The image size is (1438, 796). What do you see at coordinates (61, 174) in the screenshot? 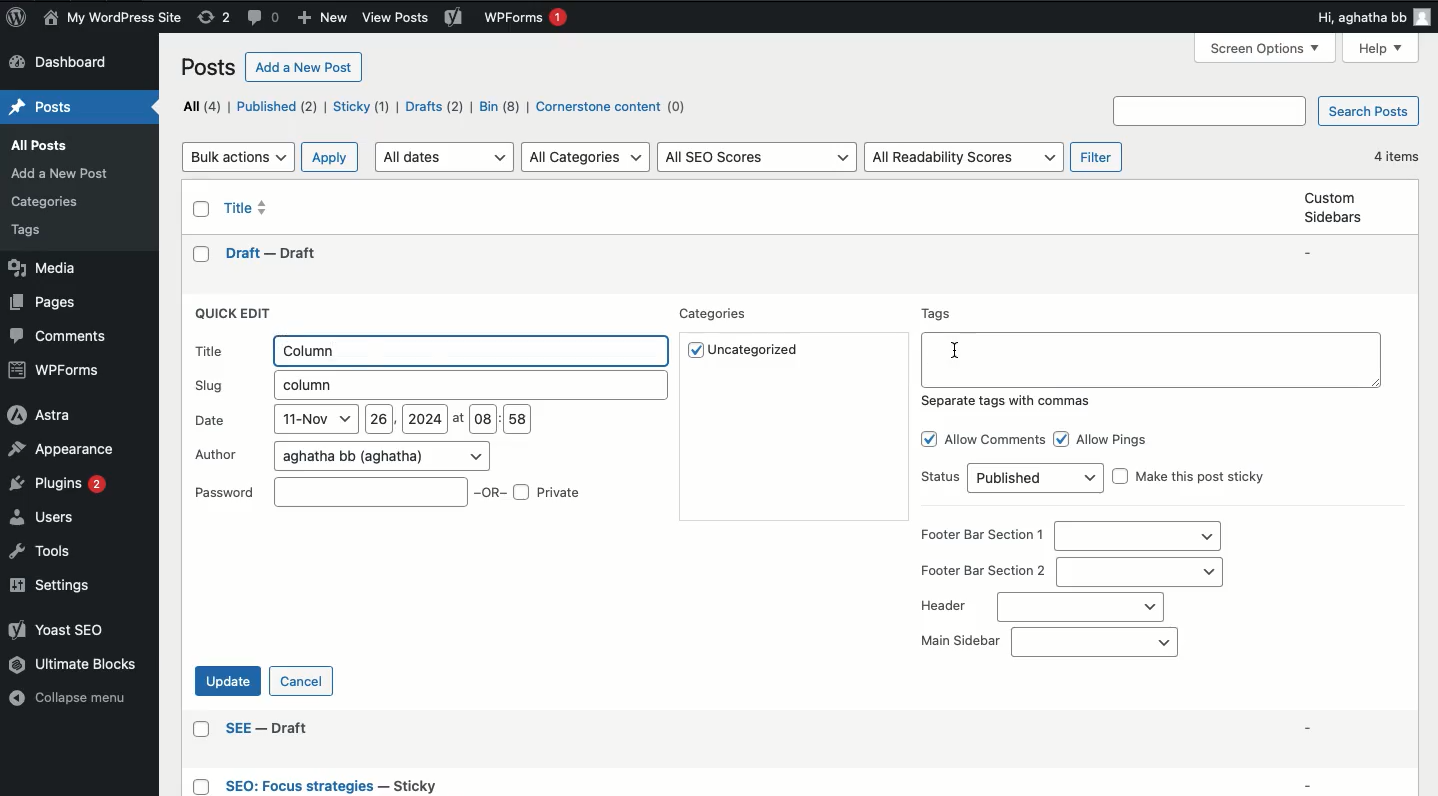
I see `` at bounding box center [61, 174].